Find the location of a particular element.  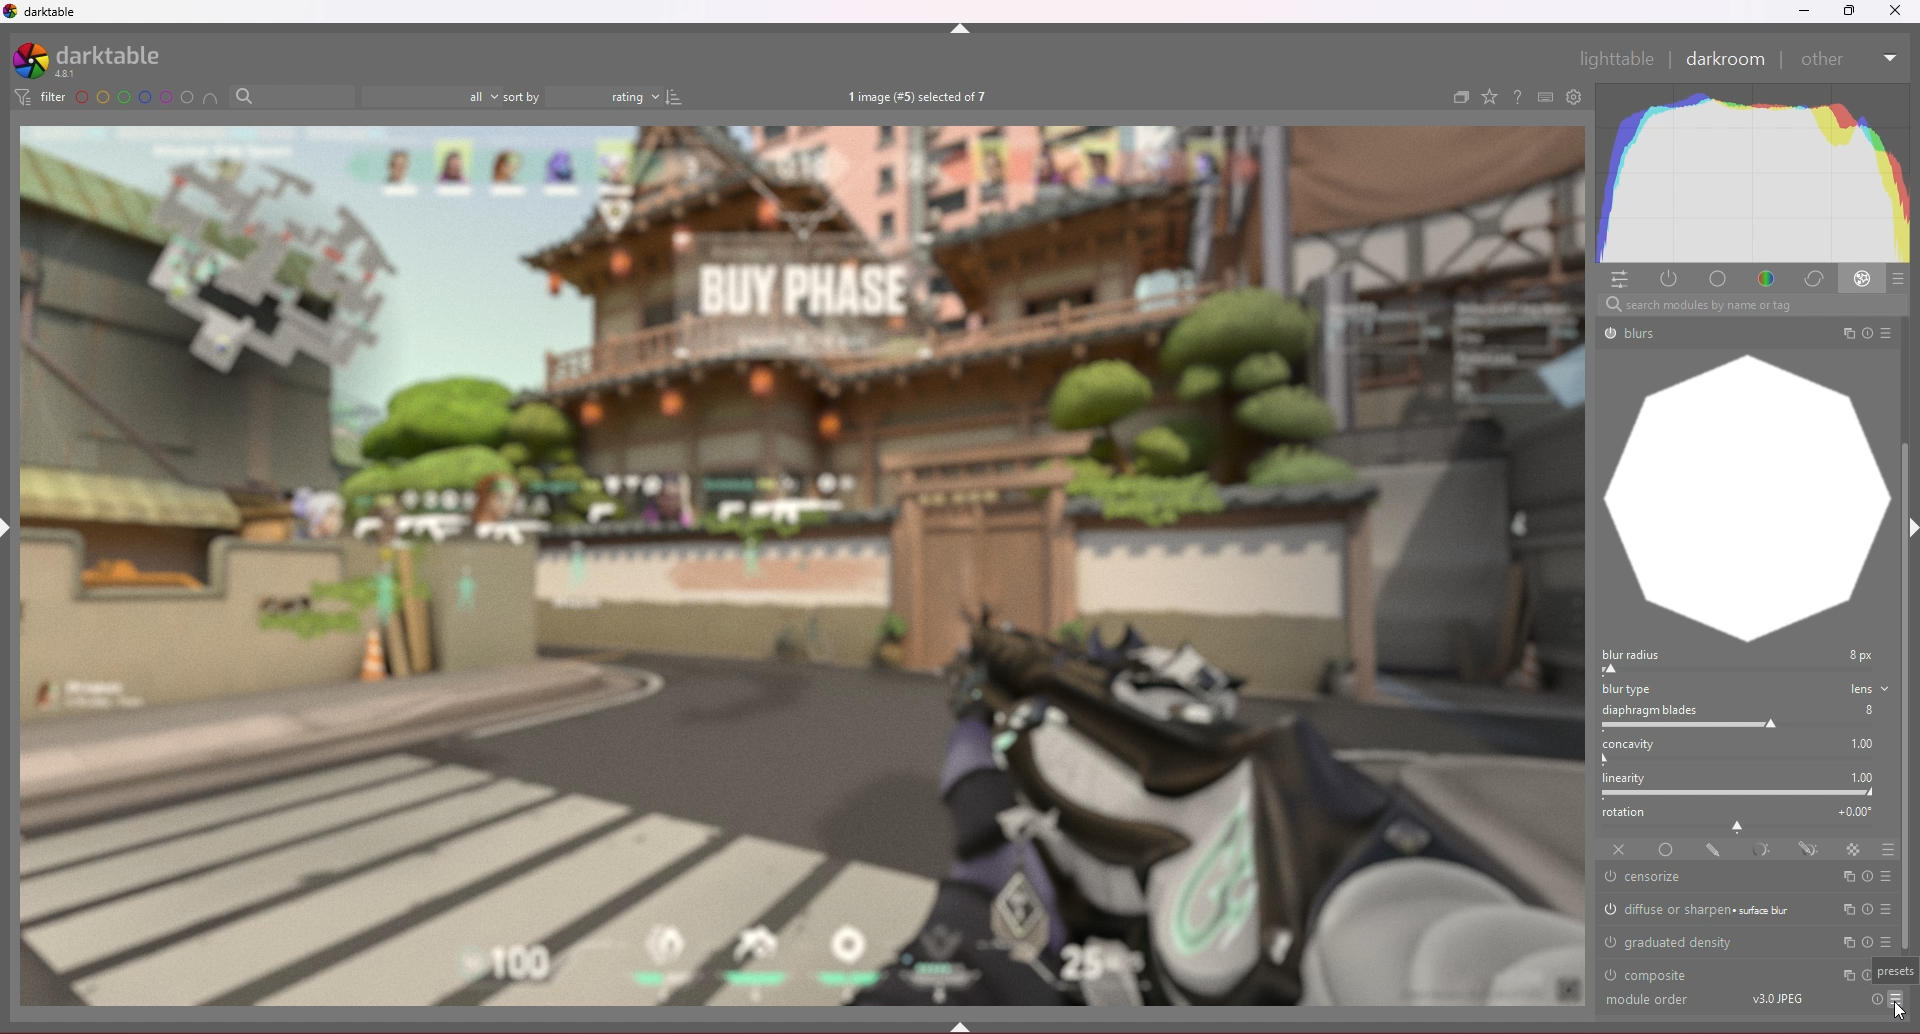

graduated density is located at coordinates (1673, 941).